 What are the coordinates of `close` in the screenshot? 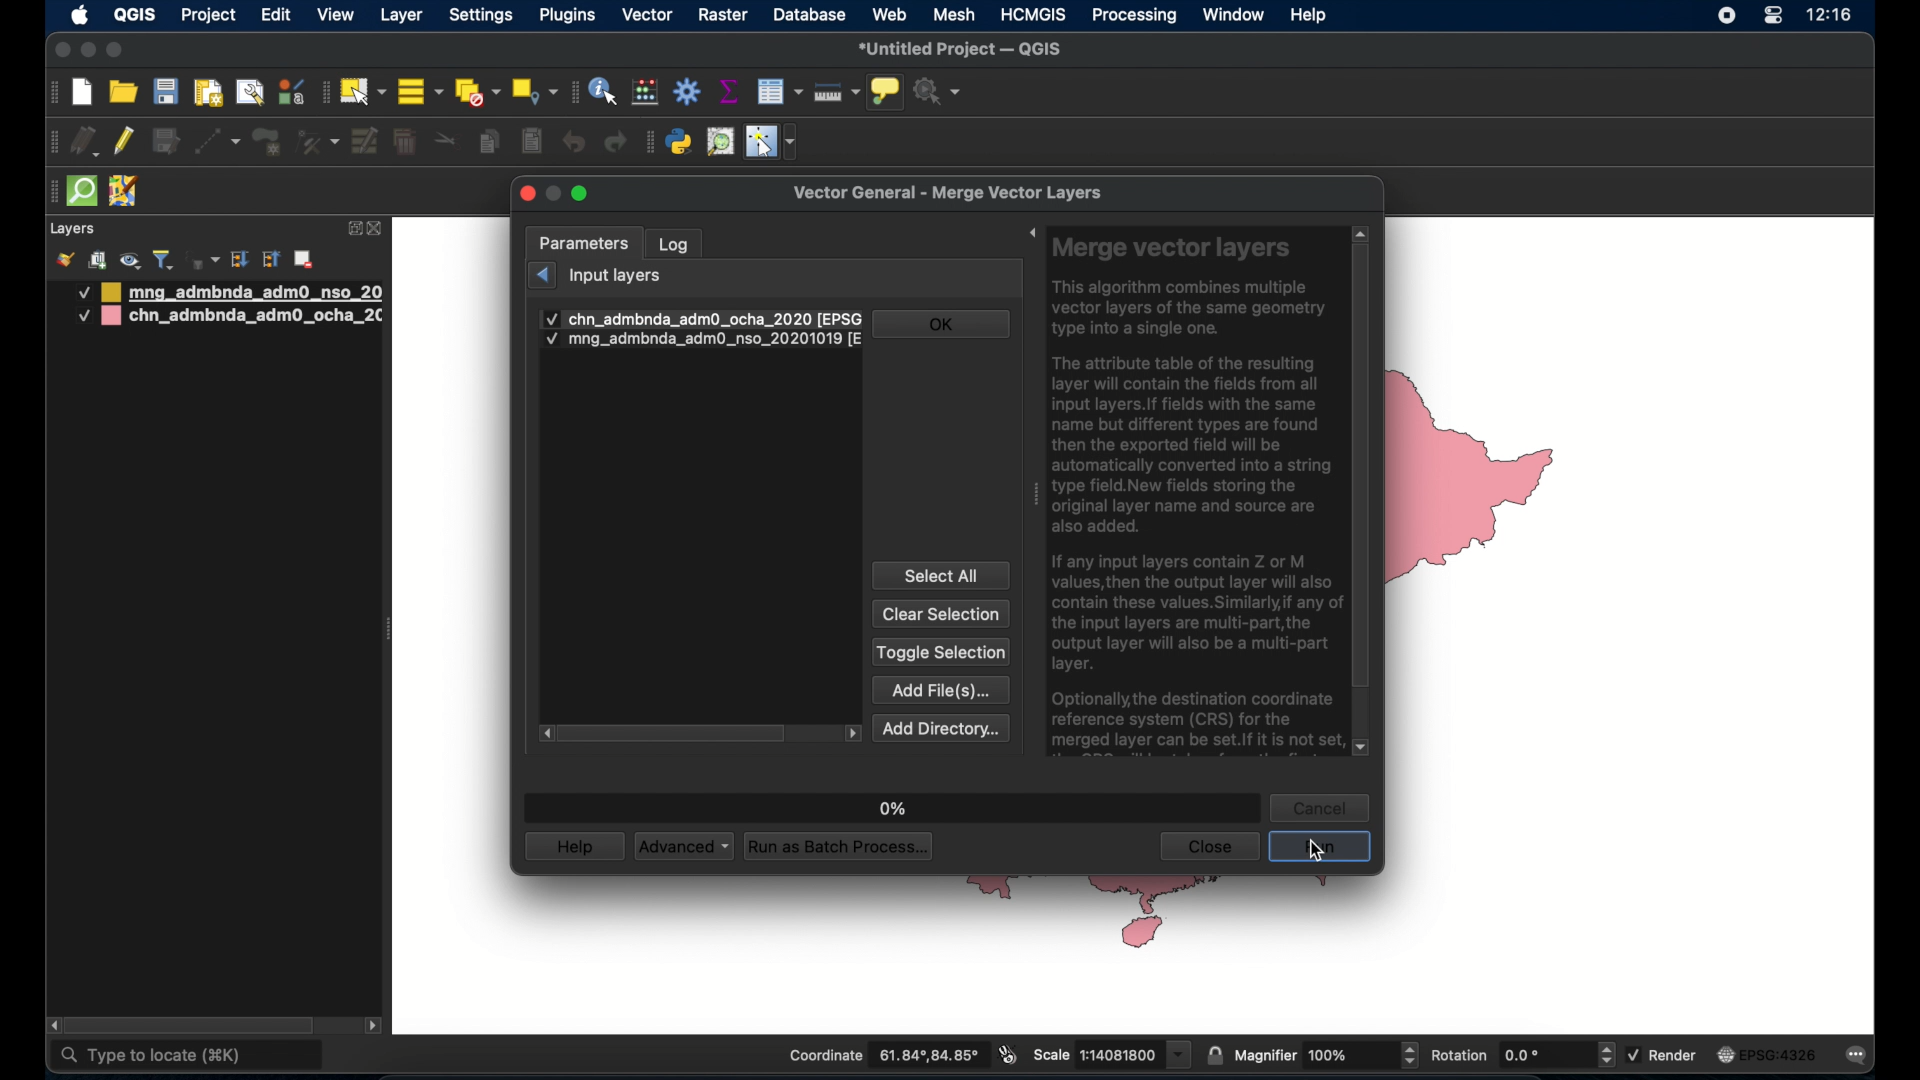 It's located at (377, 230).